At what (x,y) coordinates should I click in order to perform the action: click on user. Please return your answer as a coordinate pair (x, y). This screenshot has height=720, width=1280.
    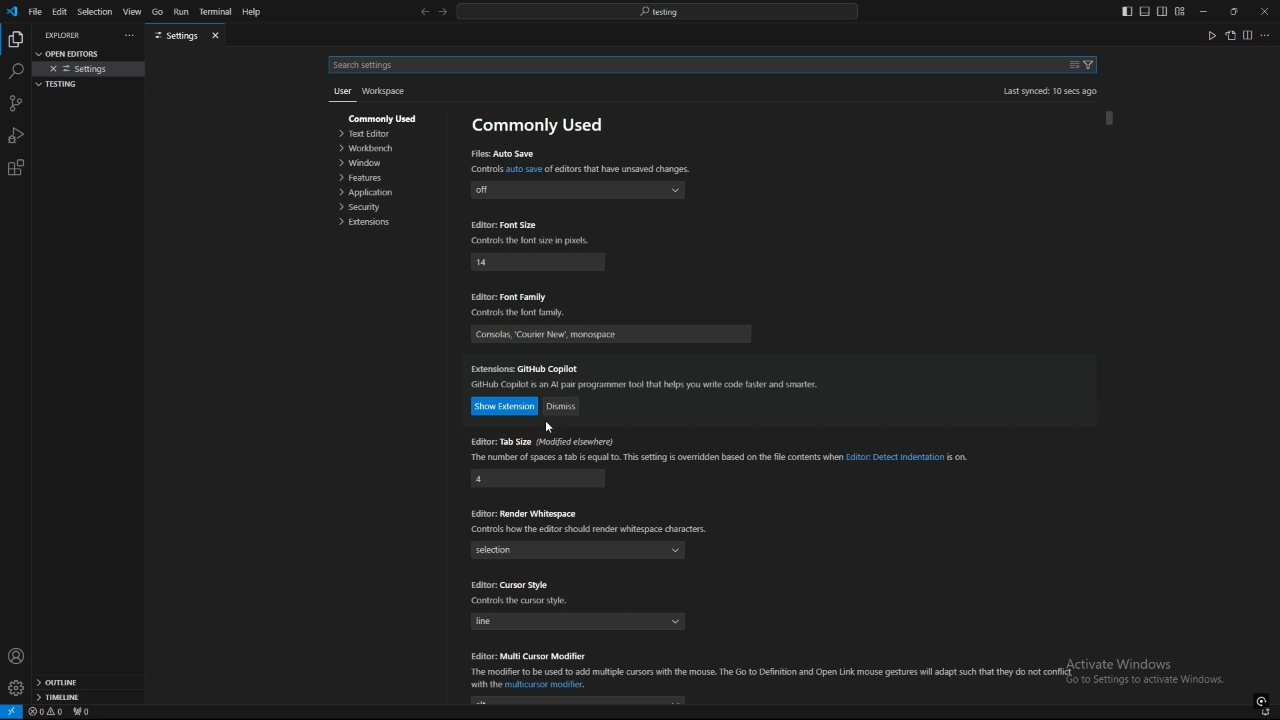
    Looking at the image, I should click on (340, 93).